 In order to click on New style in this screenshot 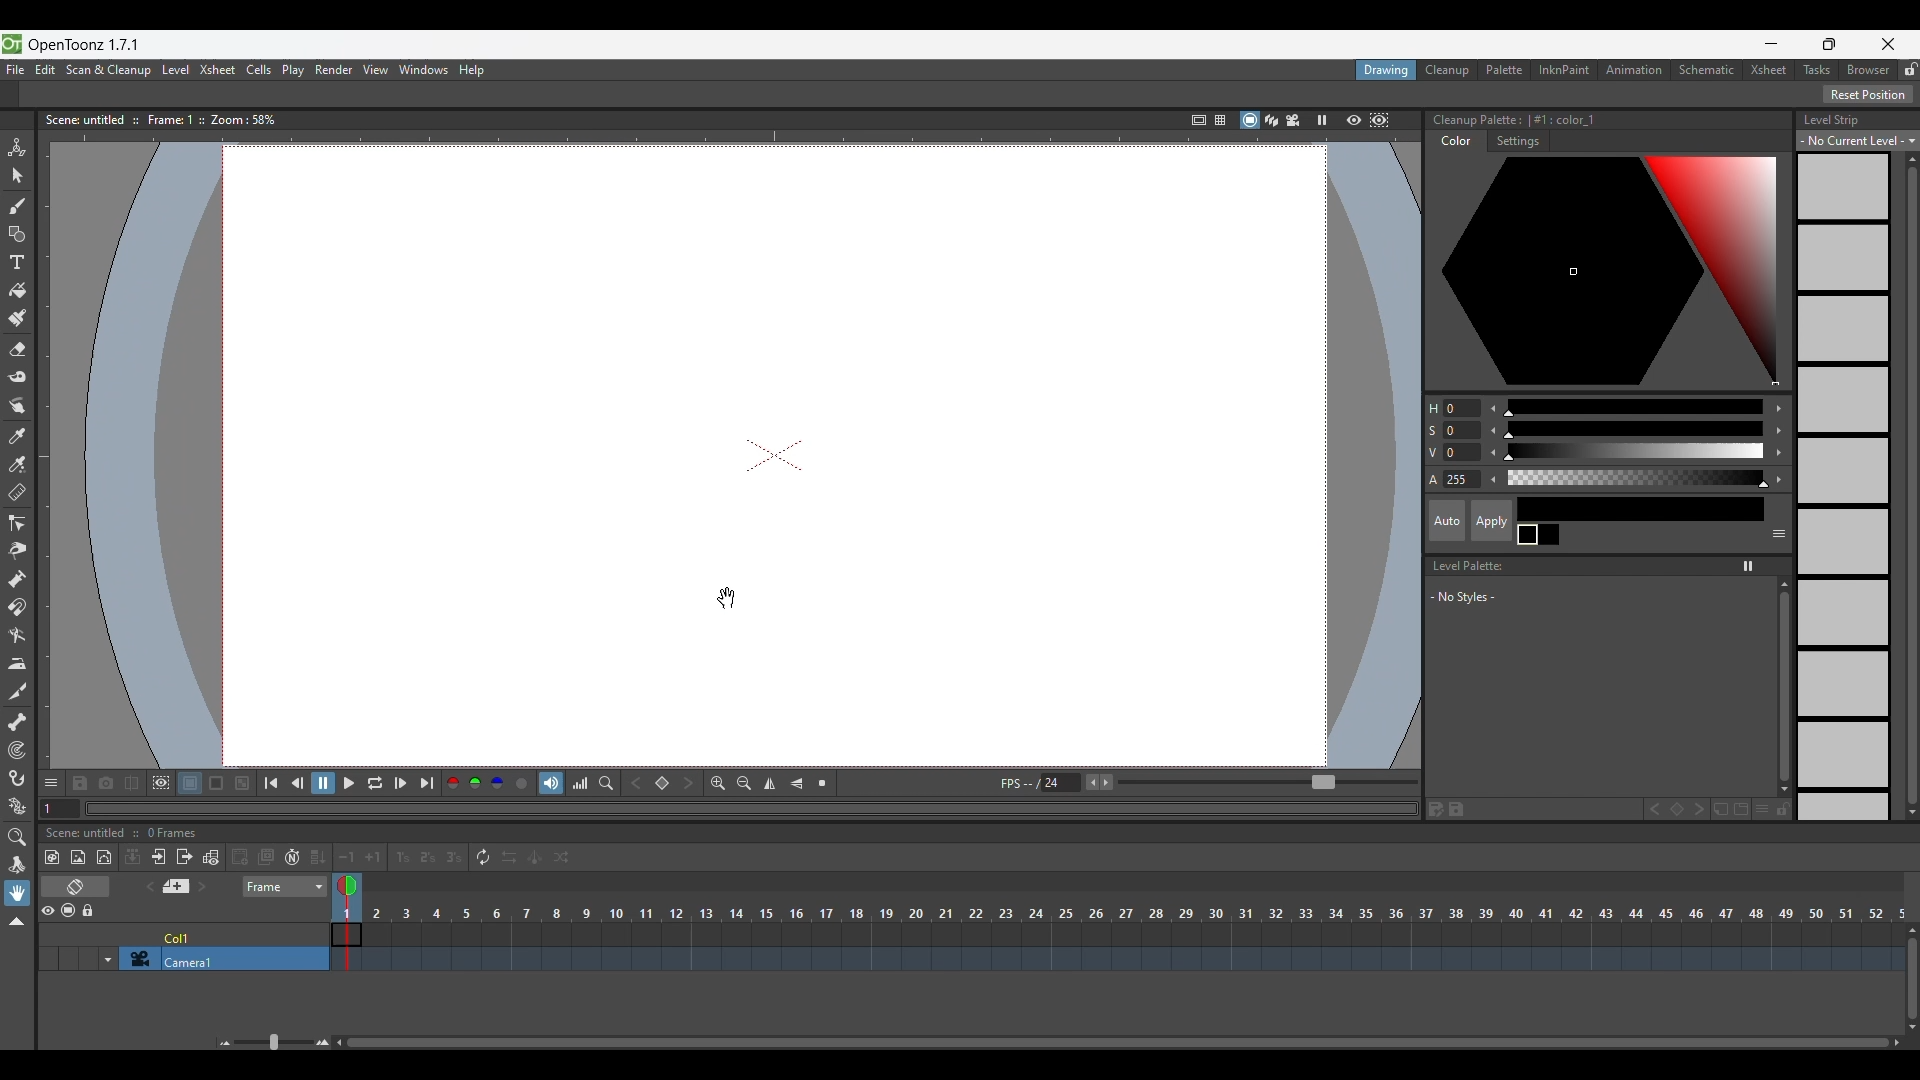, I will do `click(1754, 809)`.